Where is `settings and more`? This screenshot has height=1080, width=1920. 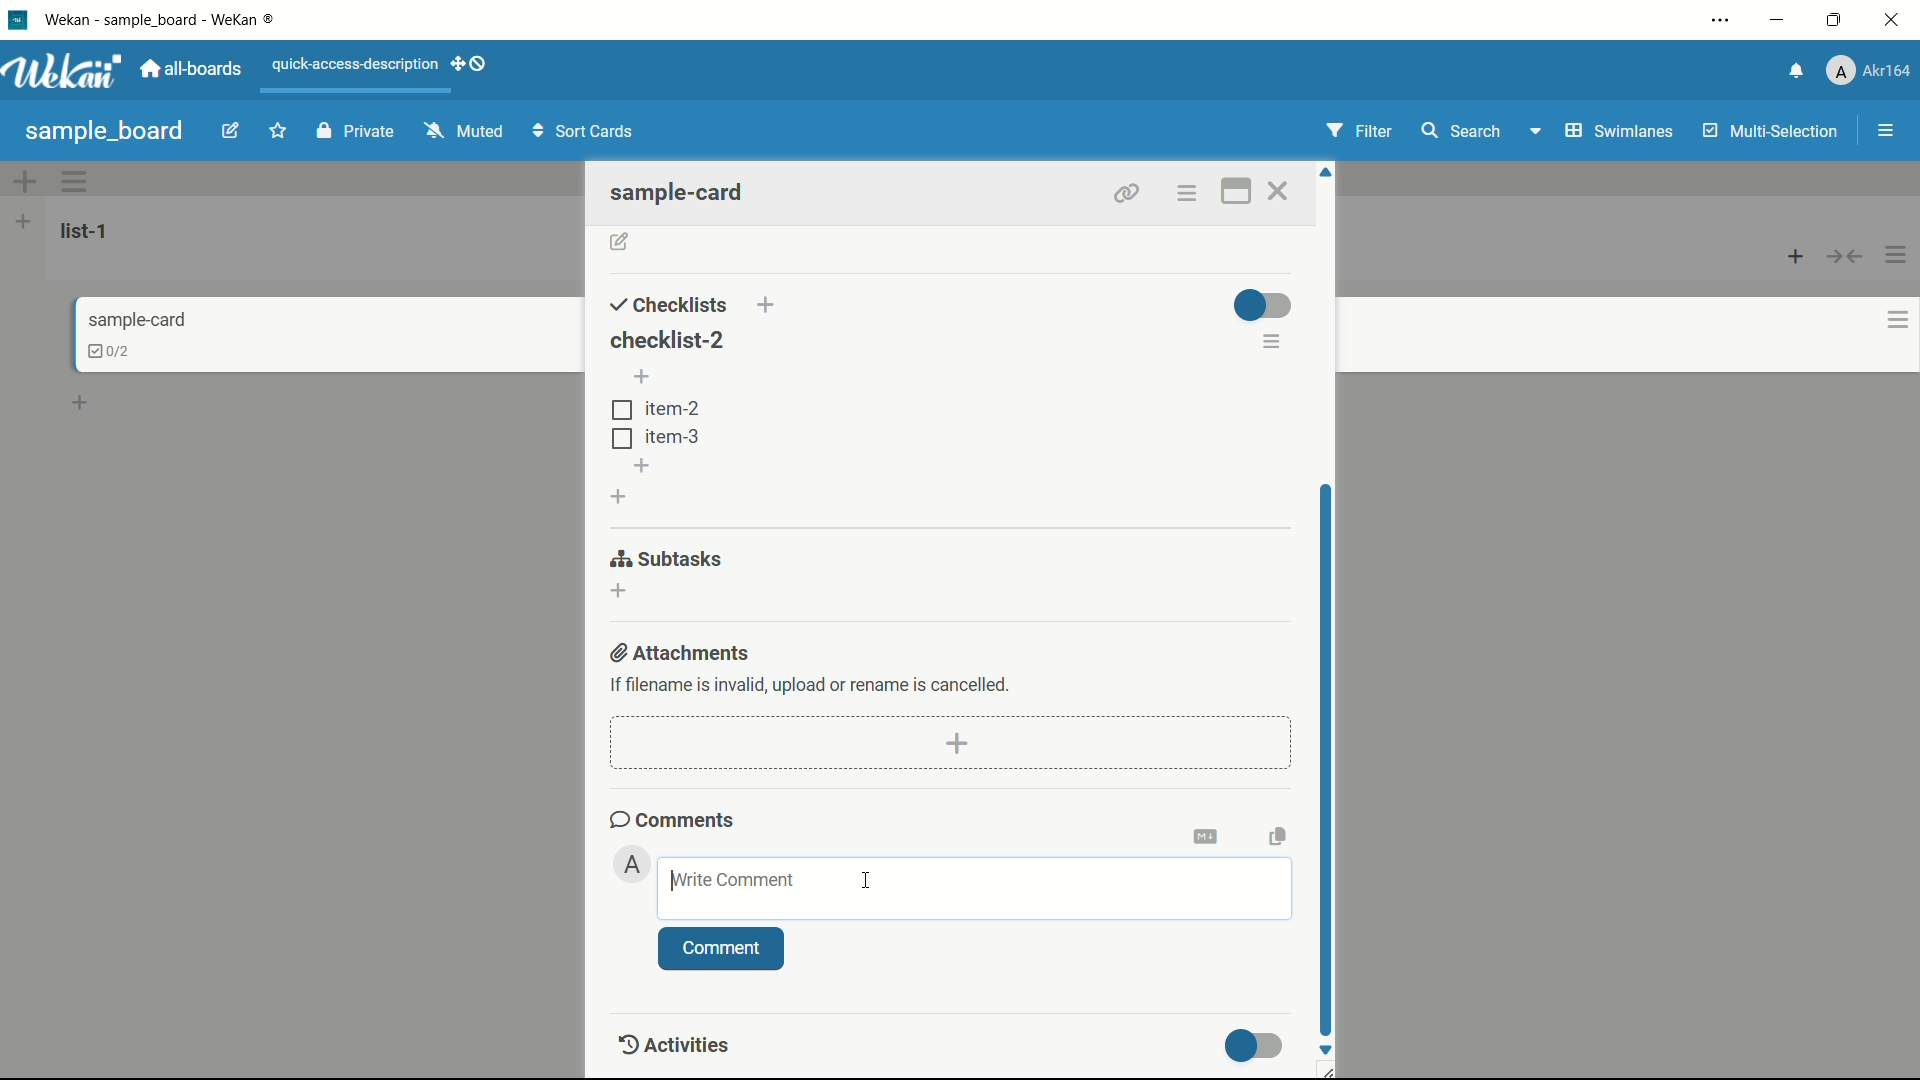
settings and more is located at coordinates (1720, 19).